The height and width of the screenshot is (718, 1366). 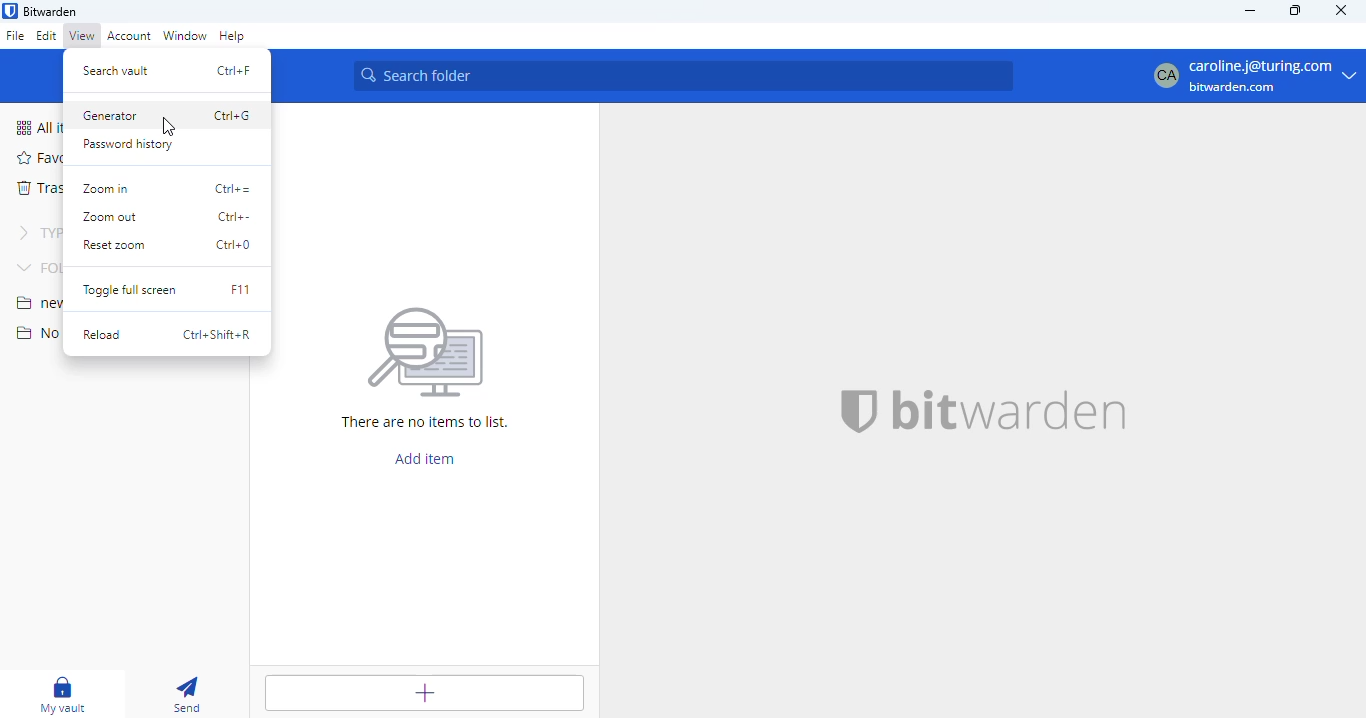 What do you see at coordinates (240, 289) in the screenshot?
I see `shortcut for toggle full screen` at bounding box center [240, 289].